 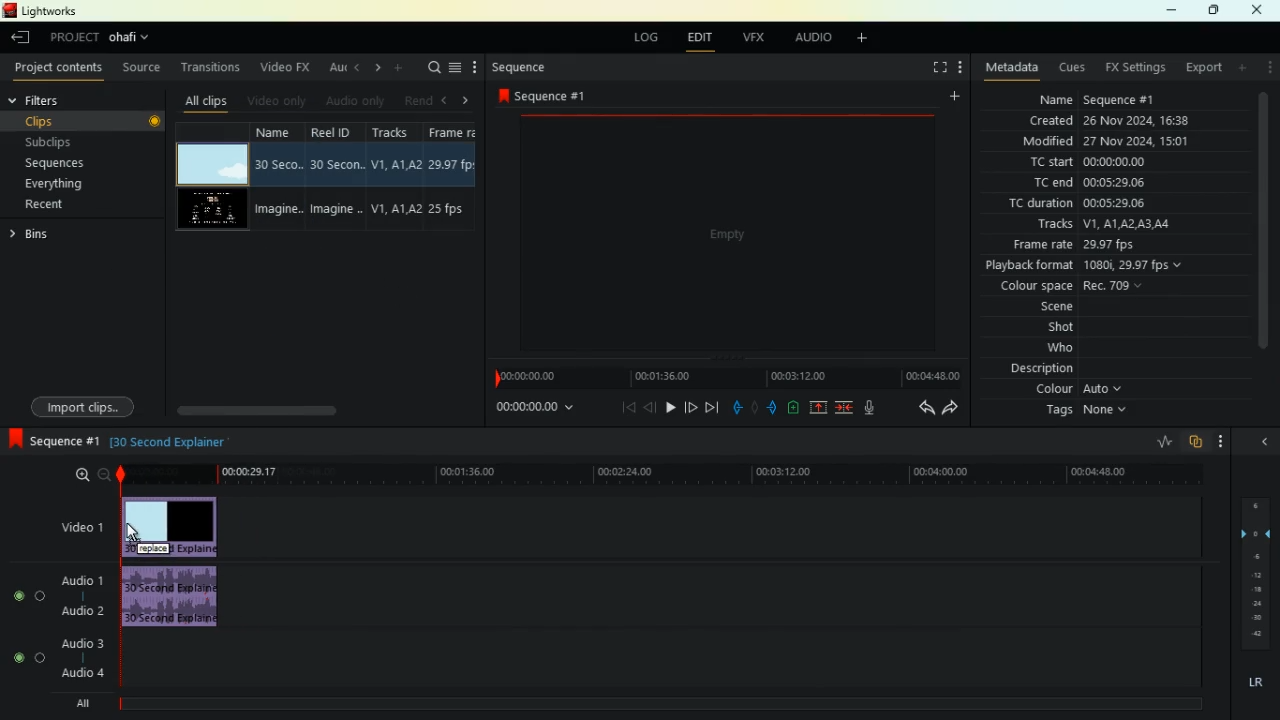 What do you see at coordinates (670, 407) in the screenshot?
I see `play` at bounding box center [670, 407].